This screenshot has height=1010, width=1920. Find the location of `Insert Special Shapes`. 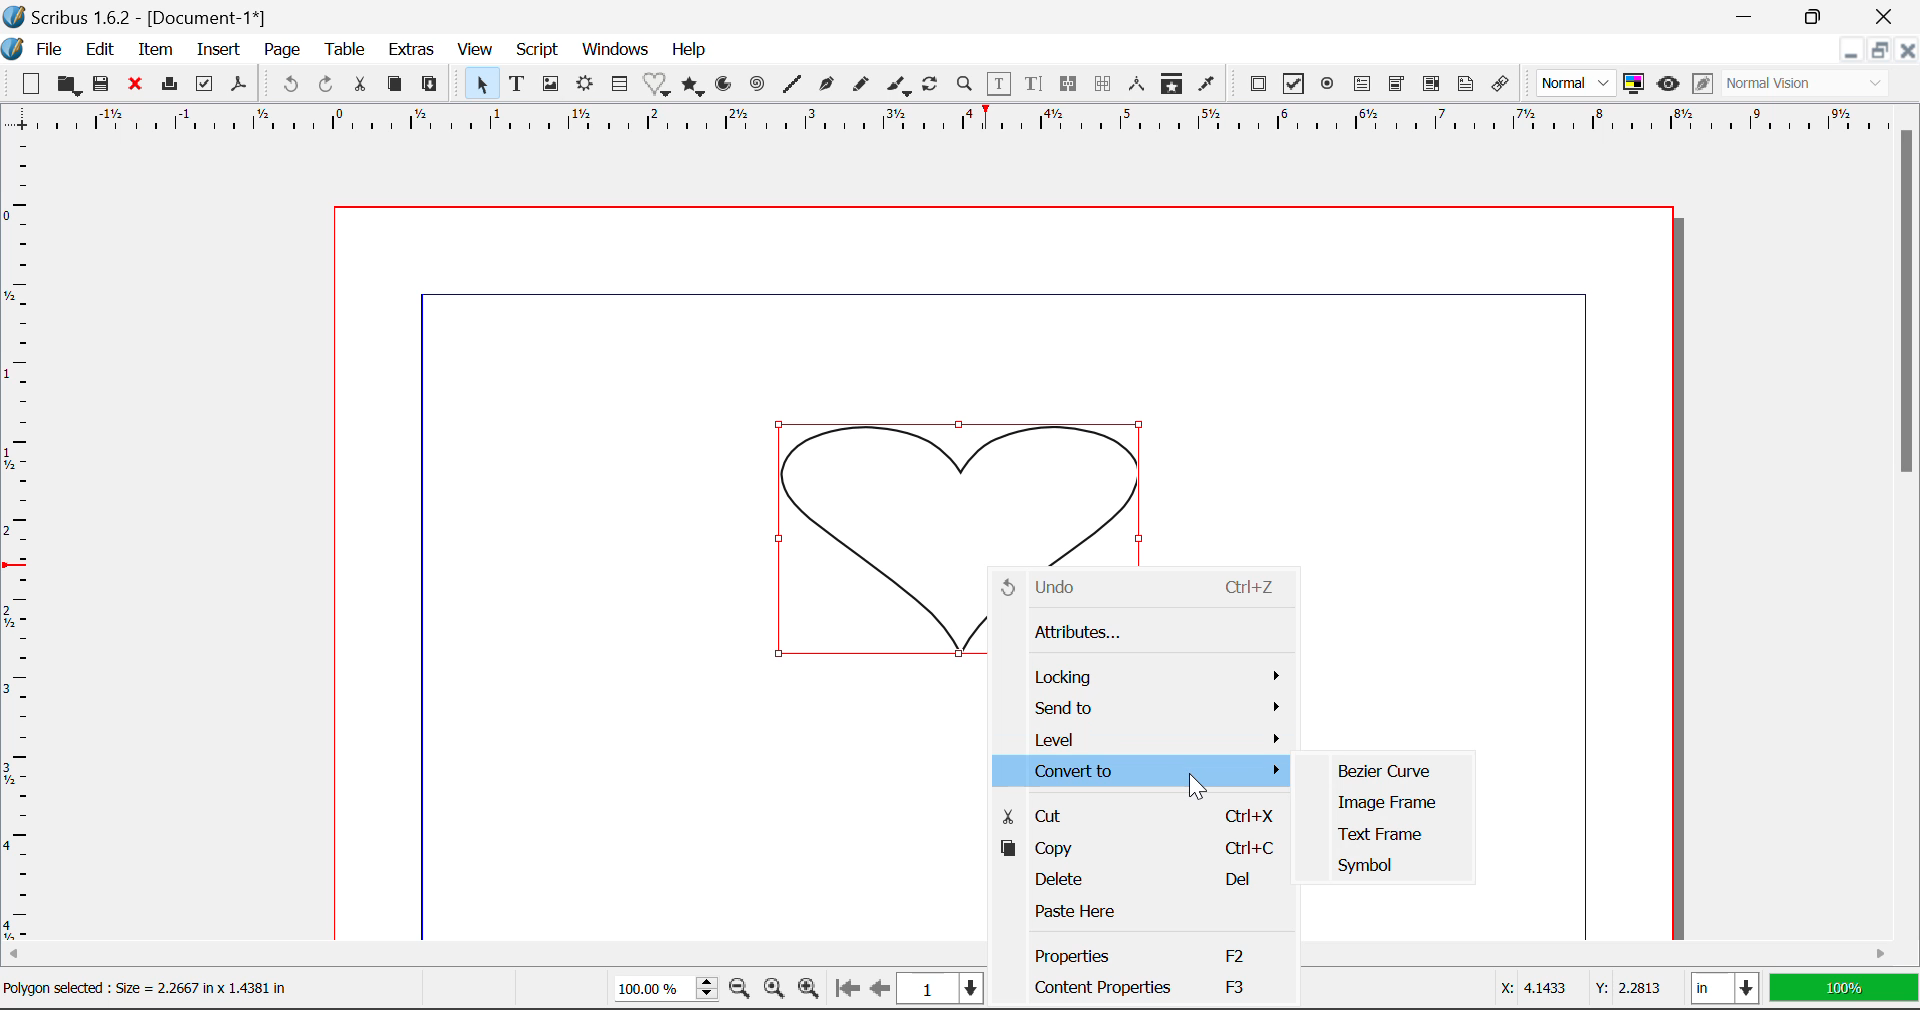

Insert Special Shapes is located at coordinates (658, 86).